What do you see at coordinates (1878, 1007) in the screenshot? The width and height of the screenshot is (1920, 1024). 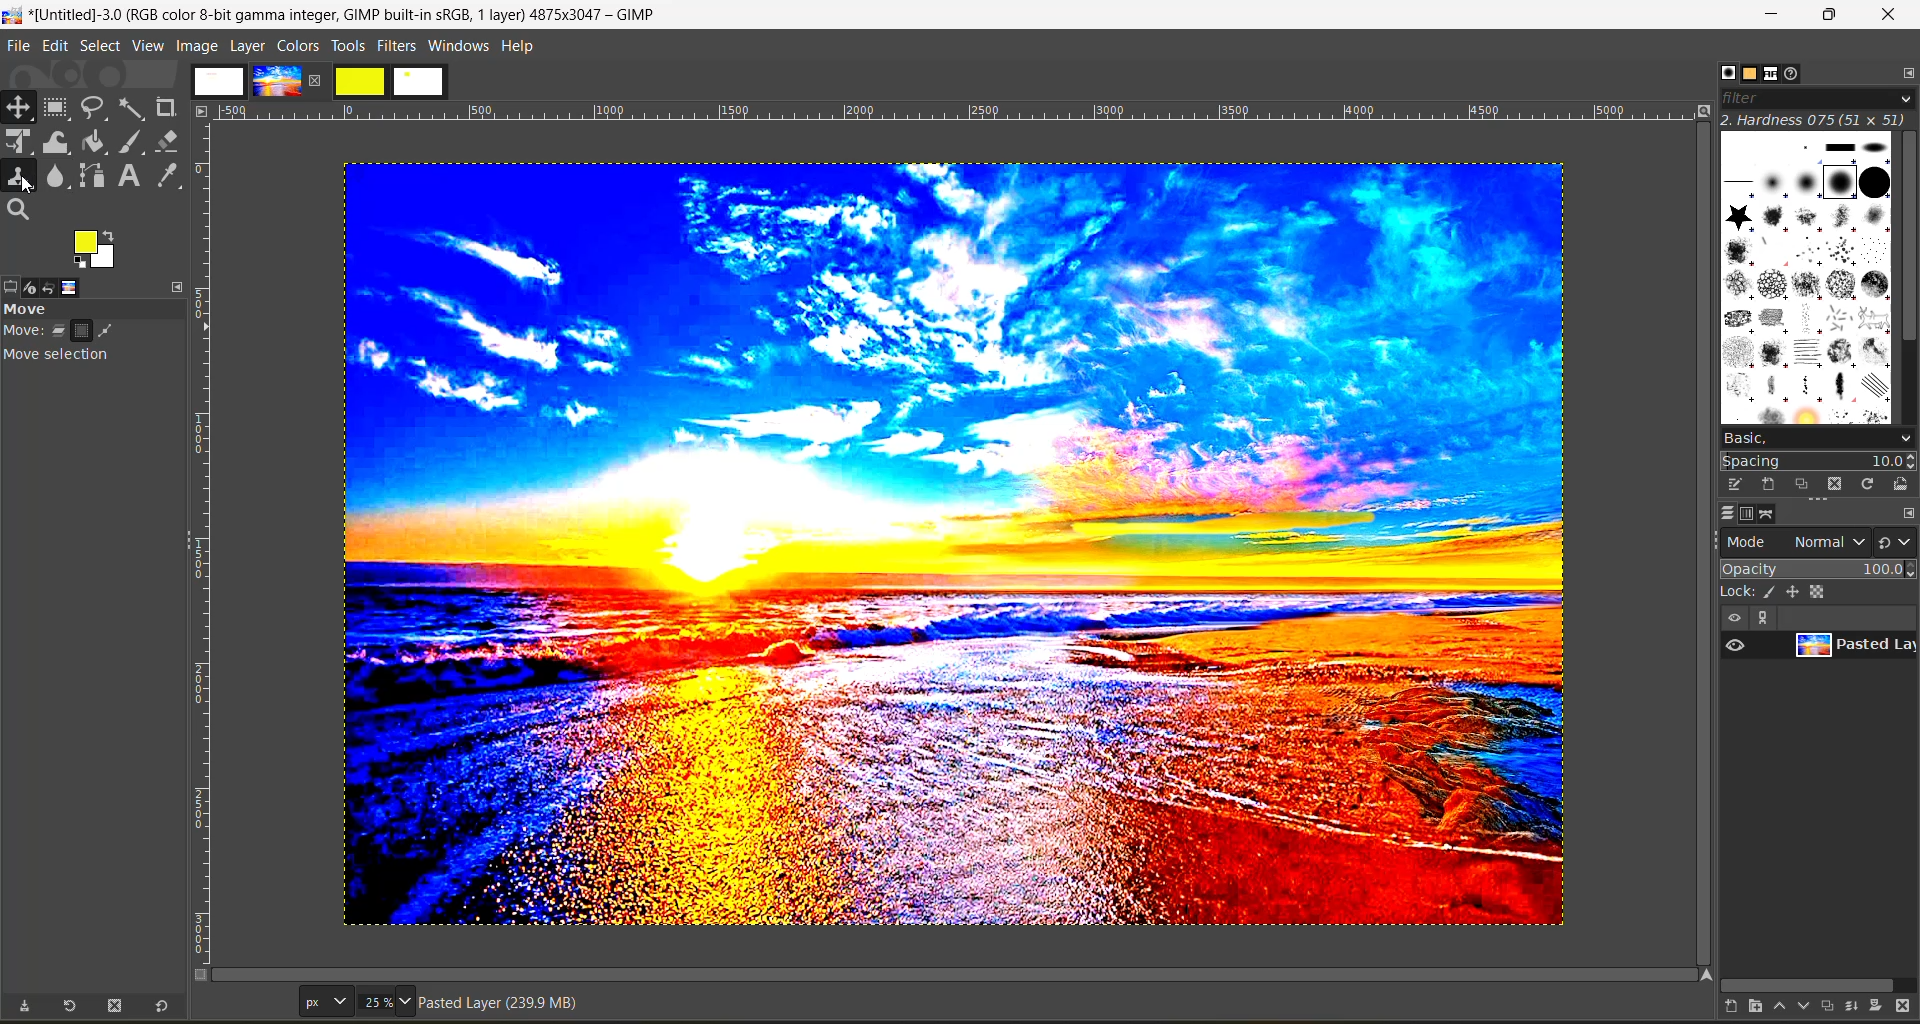 I see `add a mask` at bounding box center [1878, 1007].